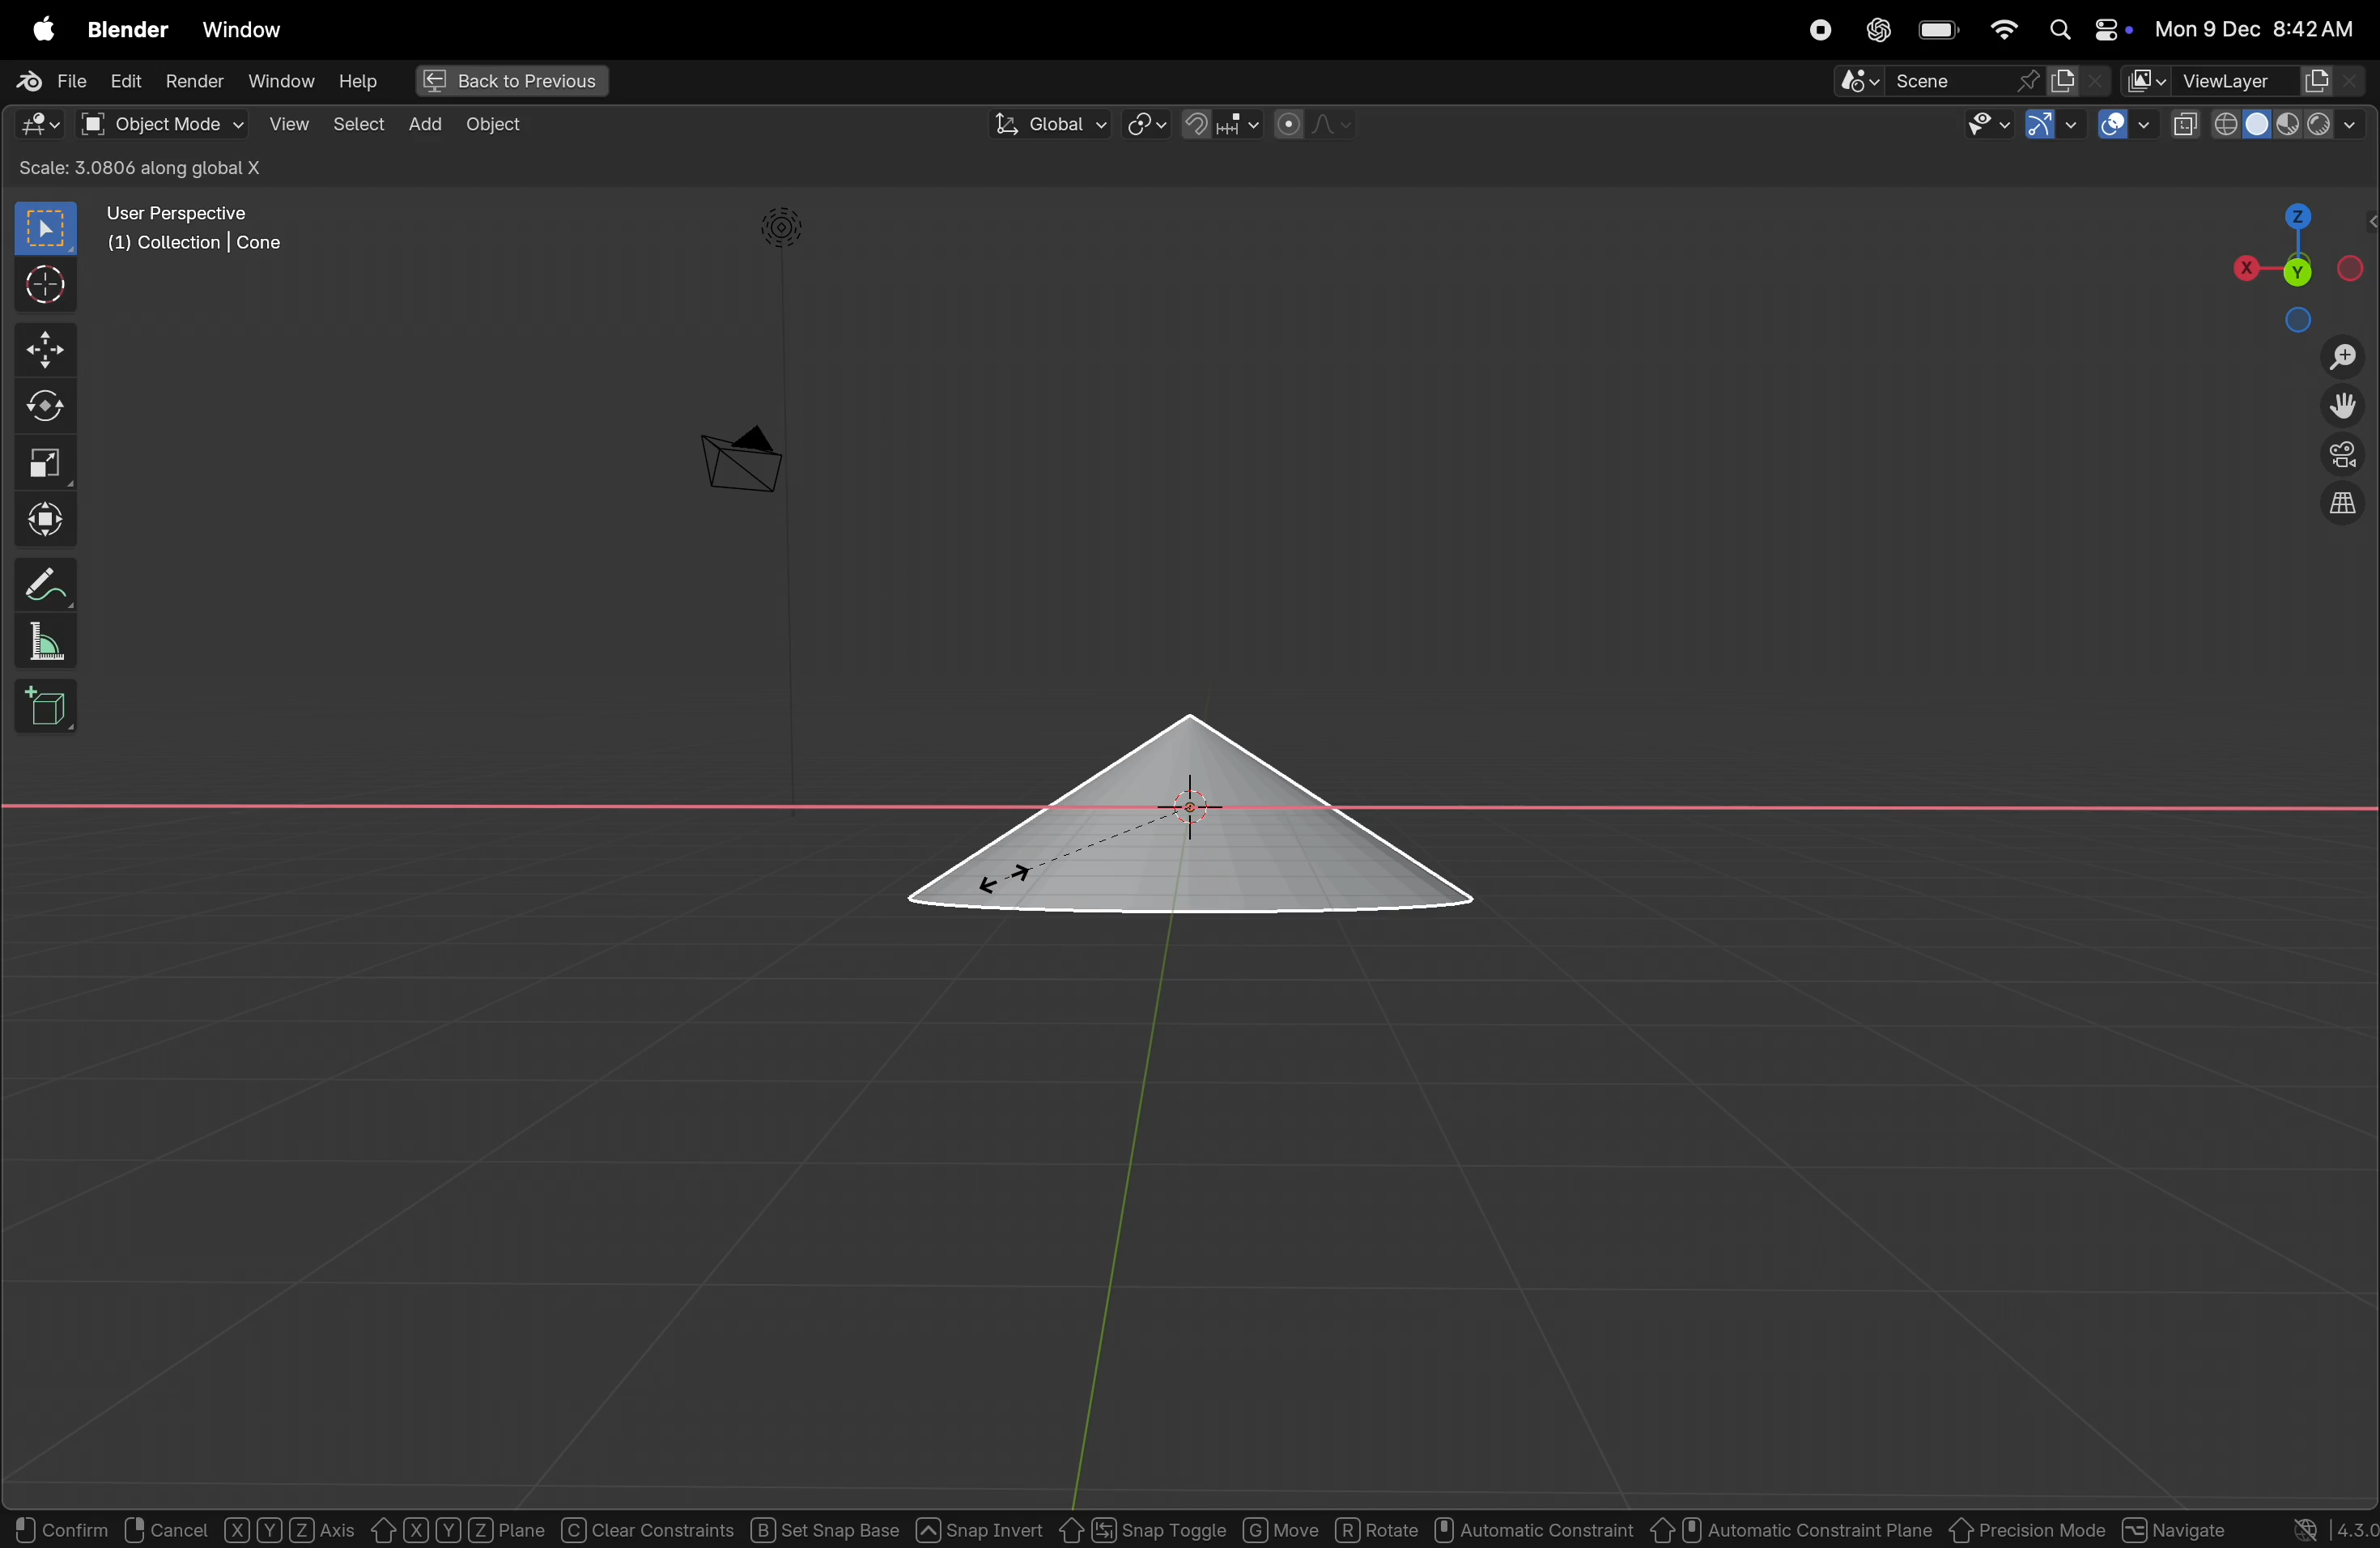 This screenshot has height=1548, width=2380. Describe the element at coordinates (1146, 125) in the screenshot. I see `transform pviot` at that location.